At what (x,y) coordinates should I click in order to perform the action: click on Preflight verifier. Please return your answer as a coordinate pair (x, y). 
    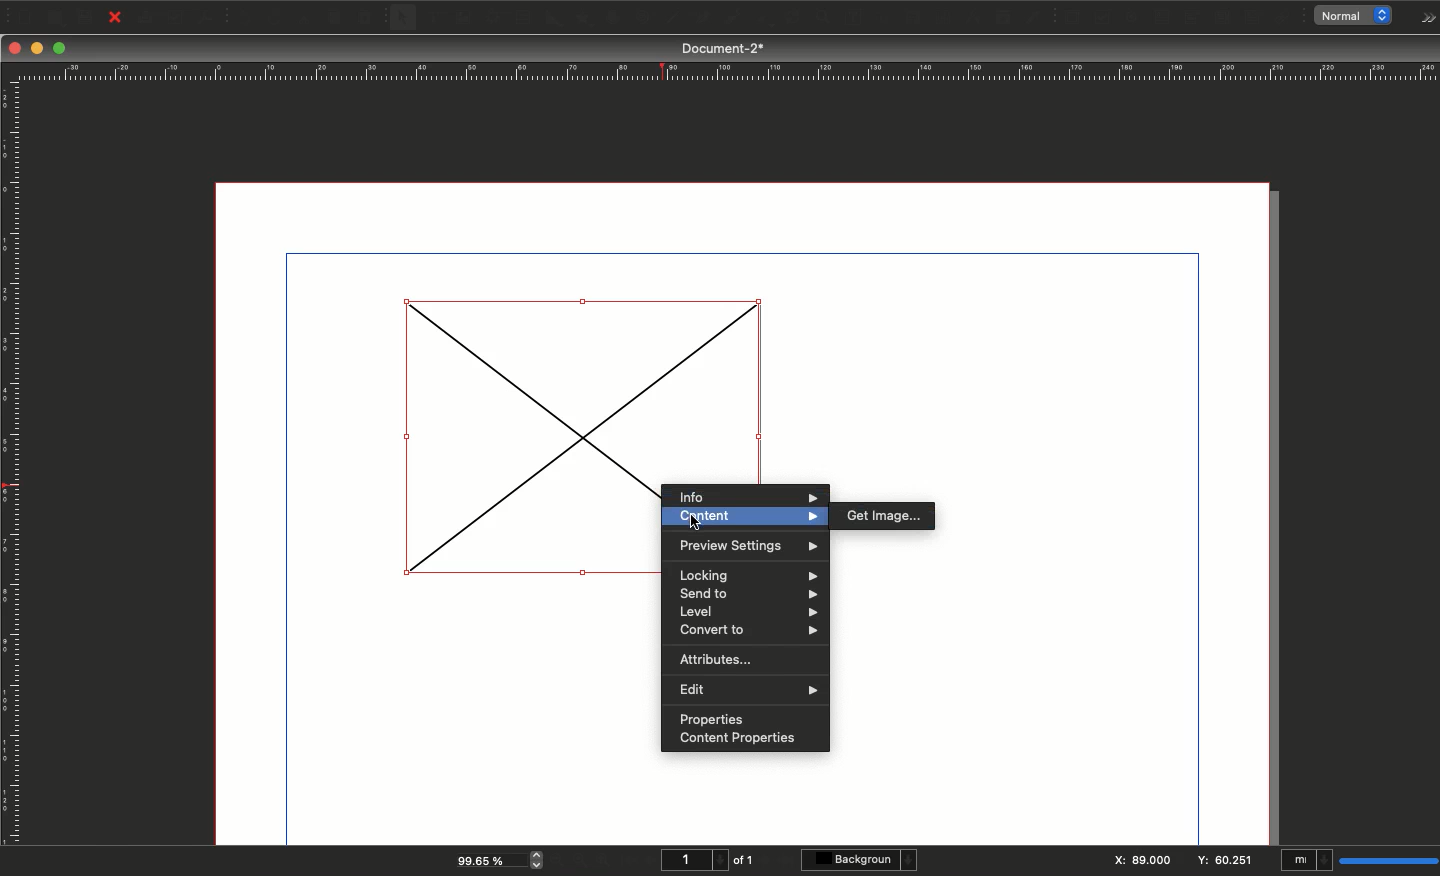
    Looking at the image, I should click on (177, 21).